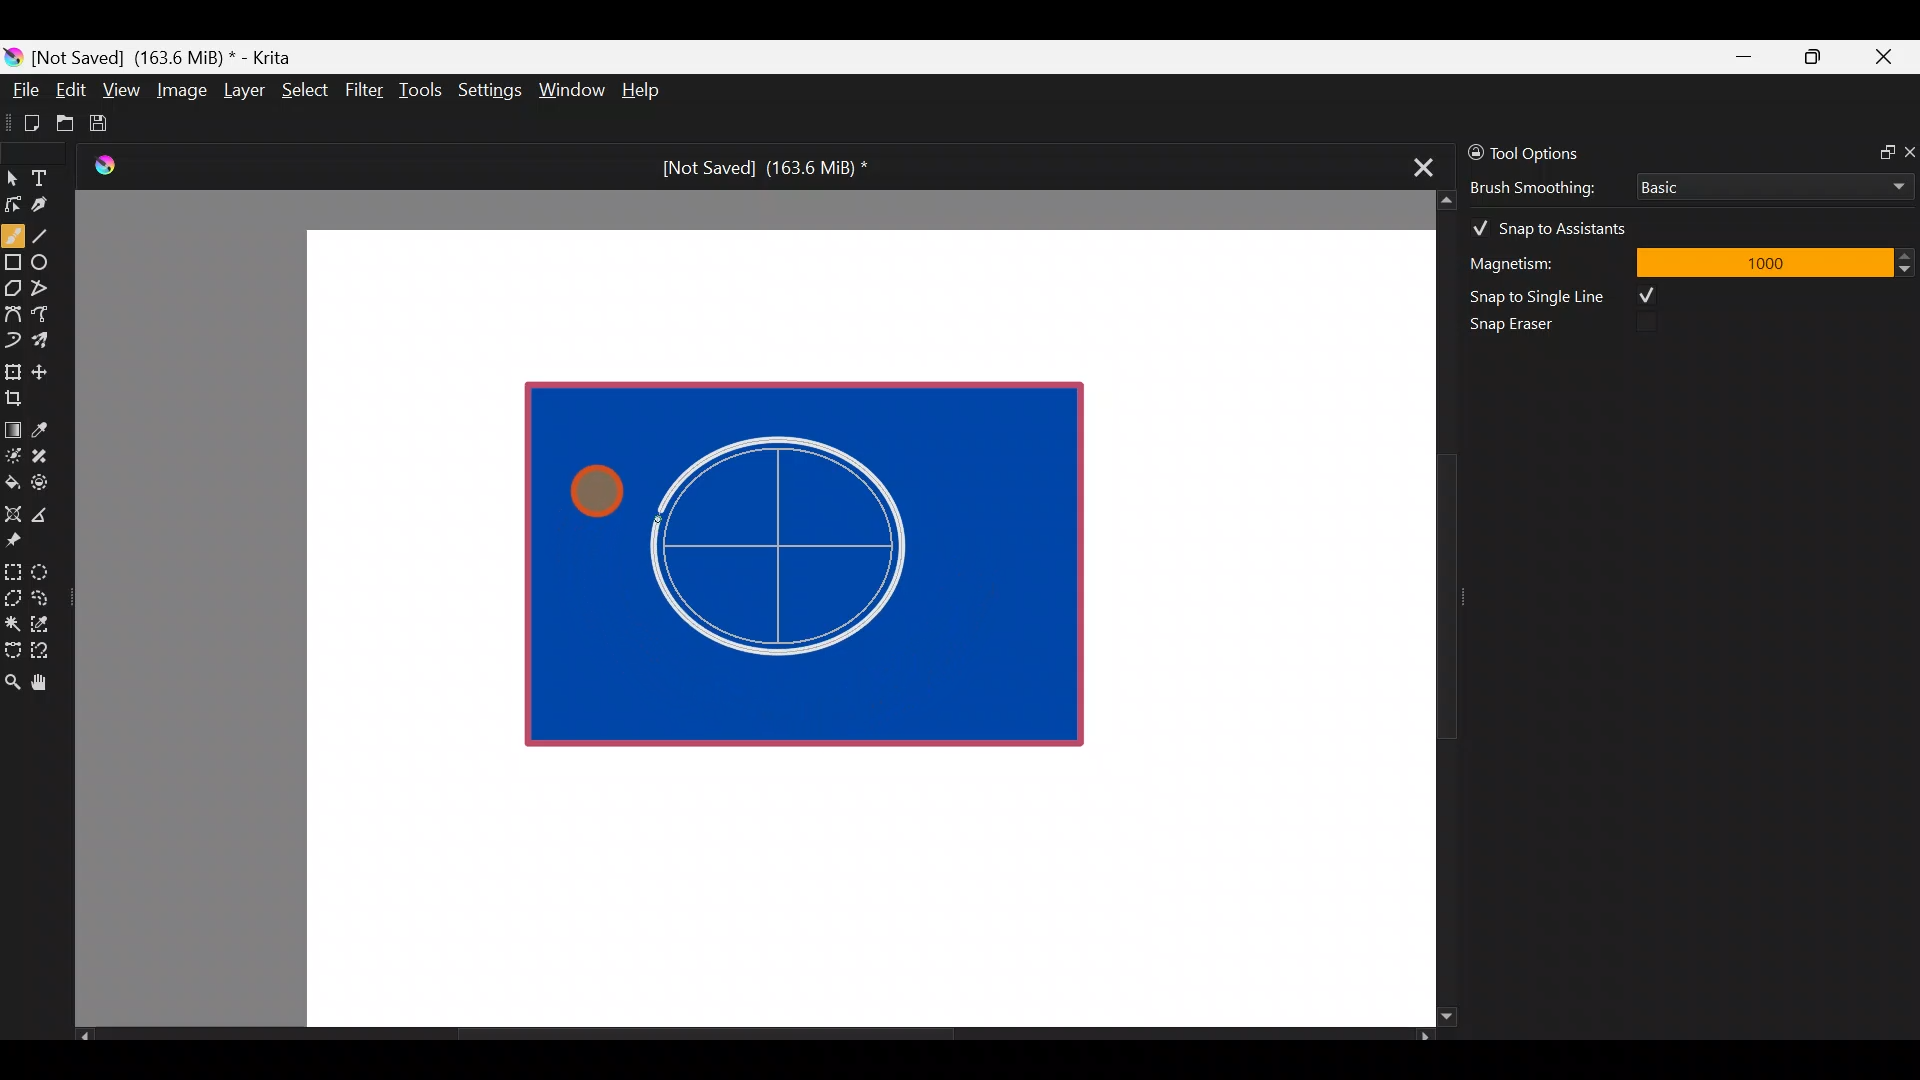 This screenshot has height=1080, width=1920. Describe the element at coordinates (66, 126) in the screenshot. I see `Open an existing document` at that location.